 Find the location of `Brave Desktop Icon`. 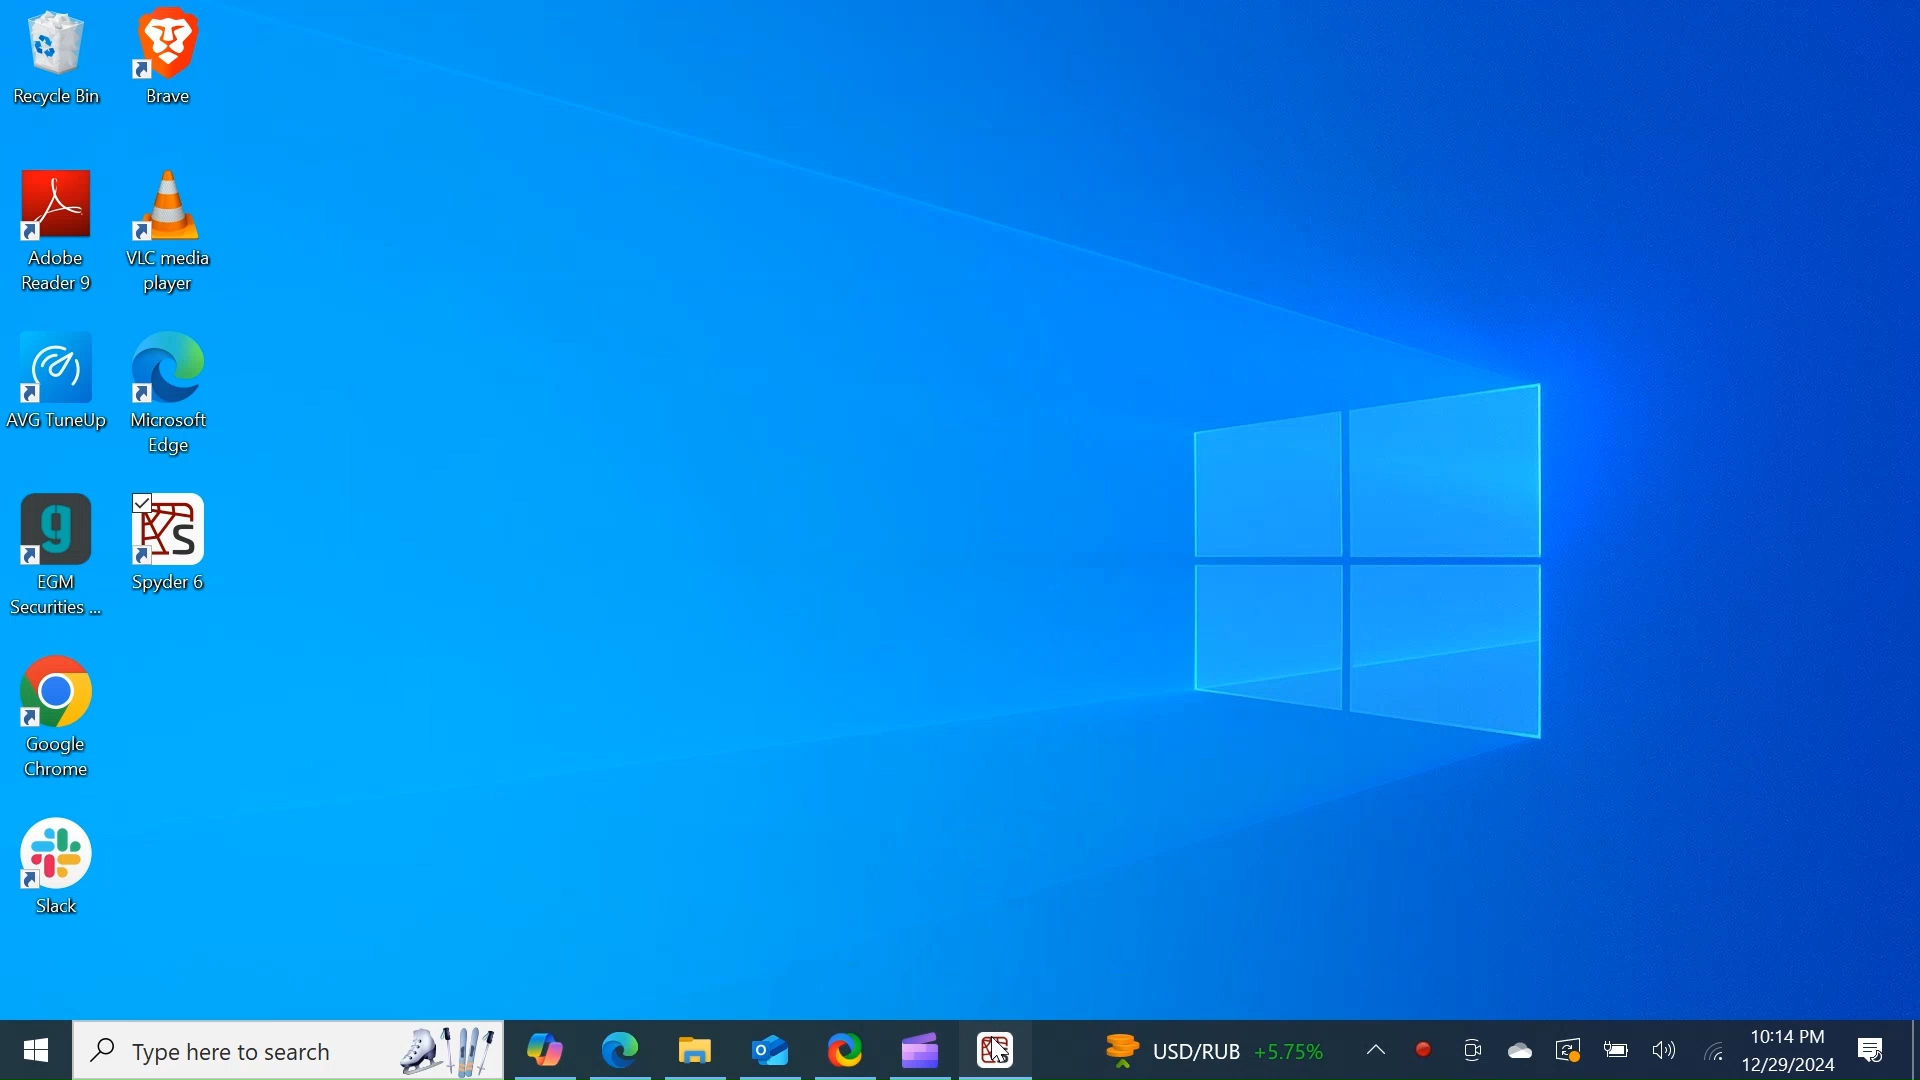

Brave Desktop Icon is located at coordinates (171, 61).